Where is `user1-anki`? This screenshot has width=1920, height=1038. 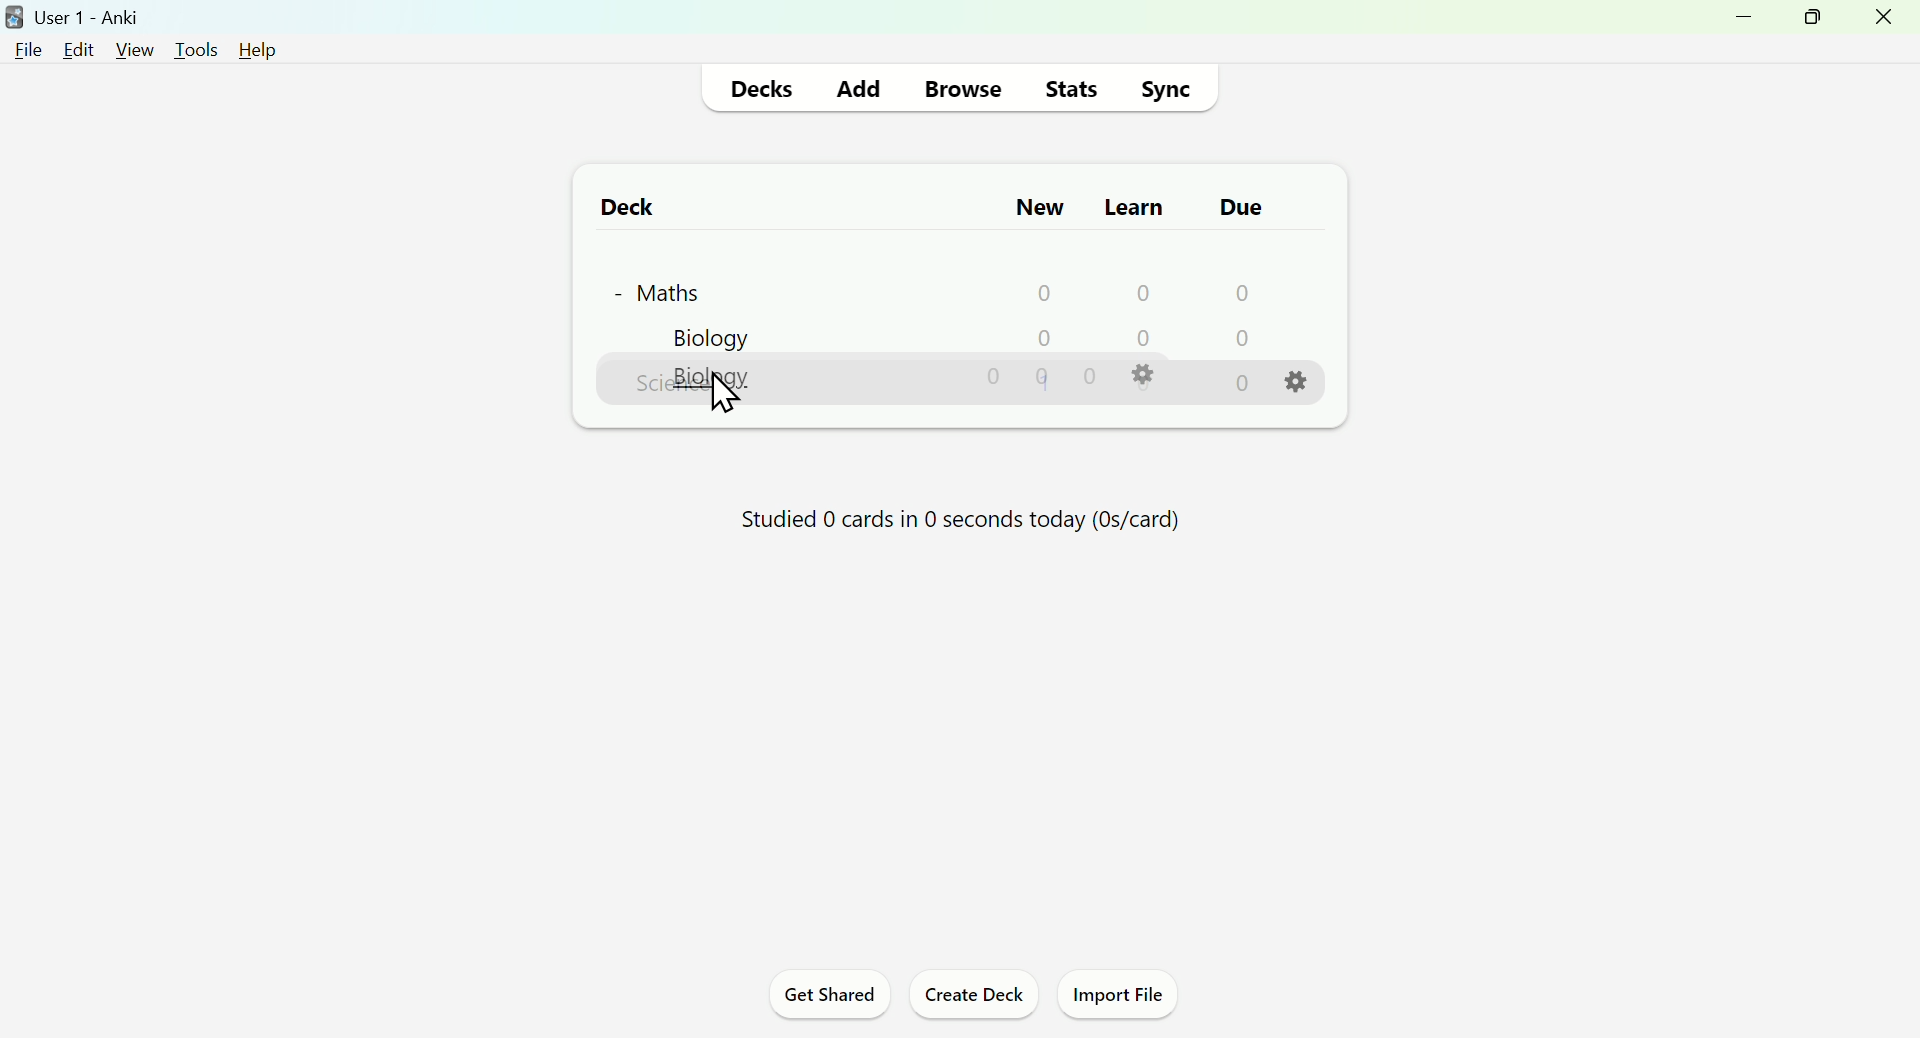
user1-anki is located at coordinates (74, 16).